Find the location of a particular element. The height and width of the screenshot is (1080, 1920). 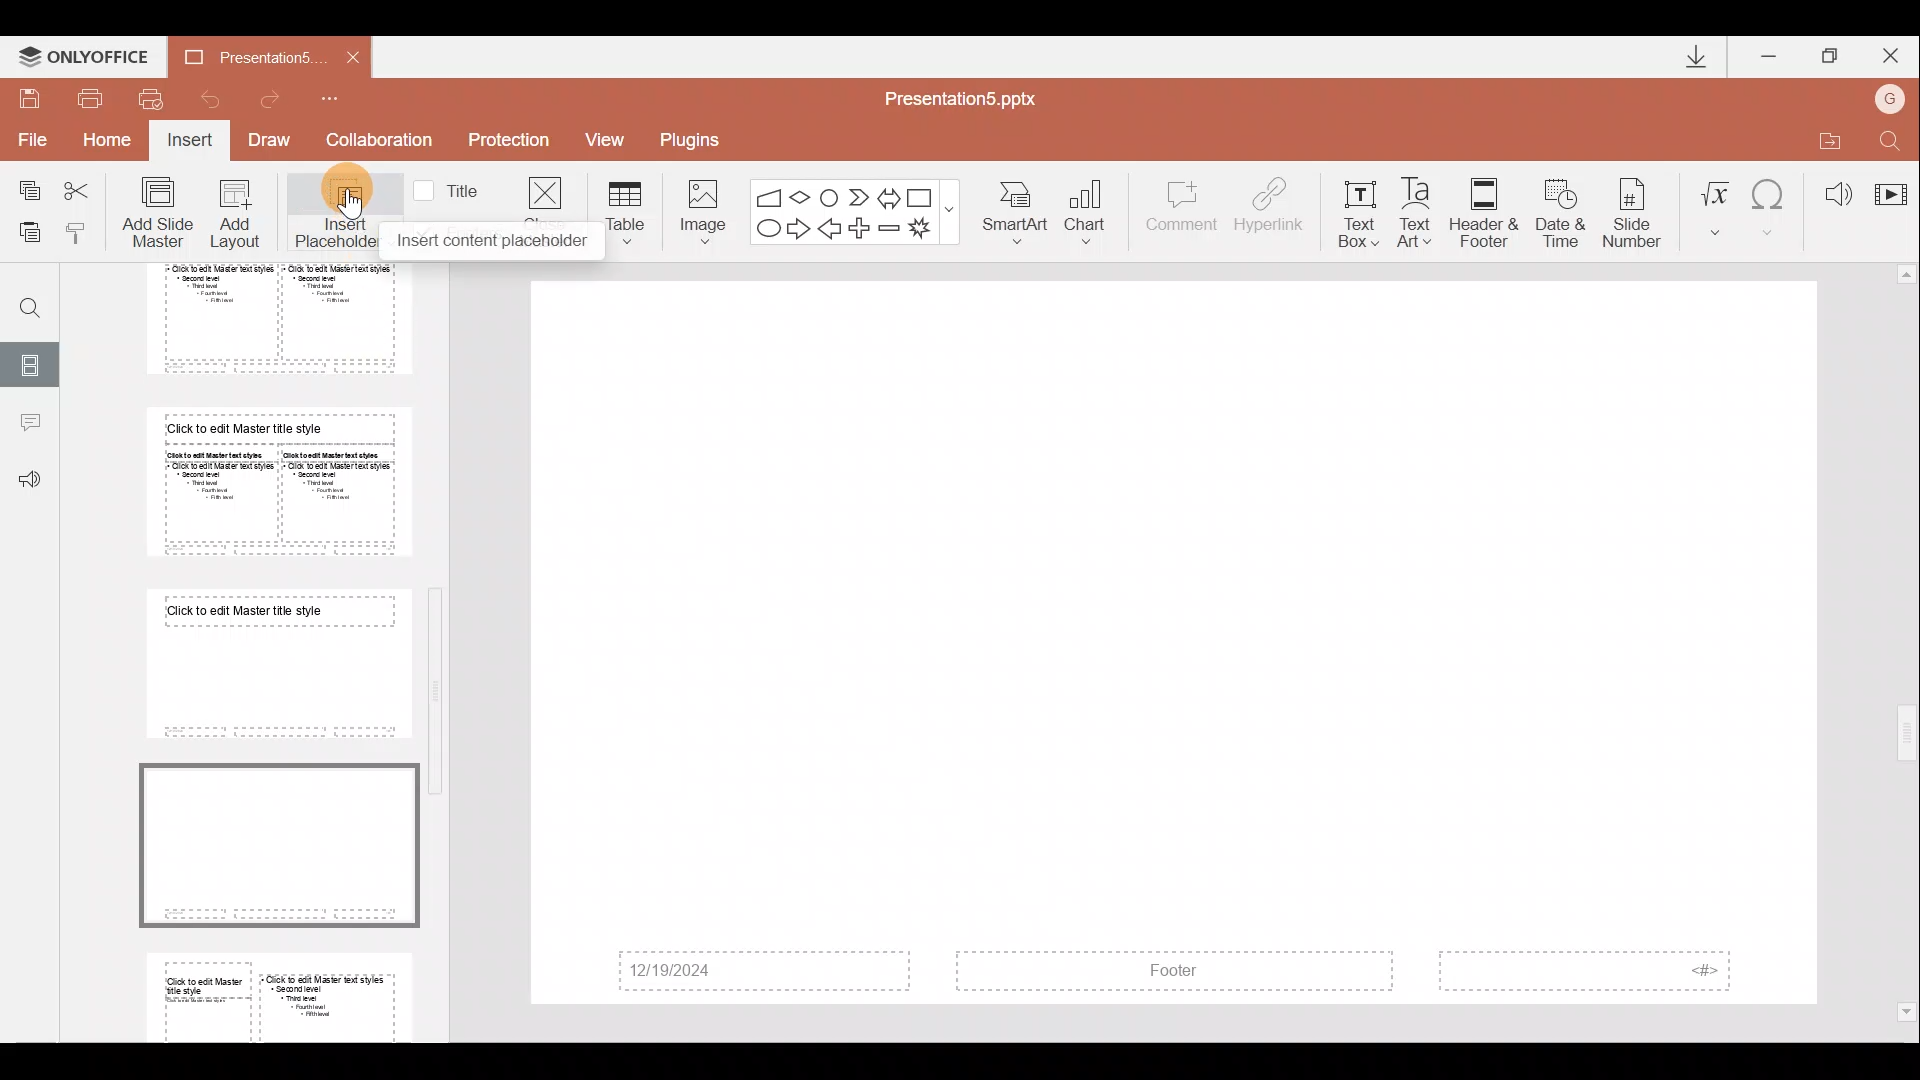

Comments is located at coordinates (29, 425).